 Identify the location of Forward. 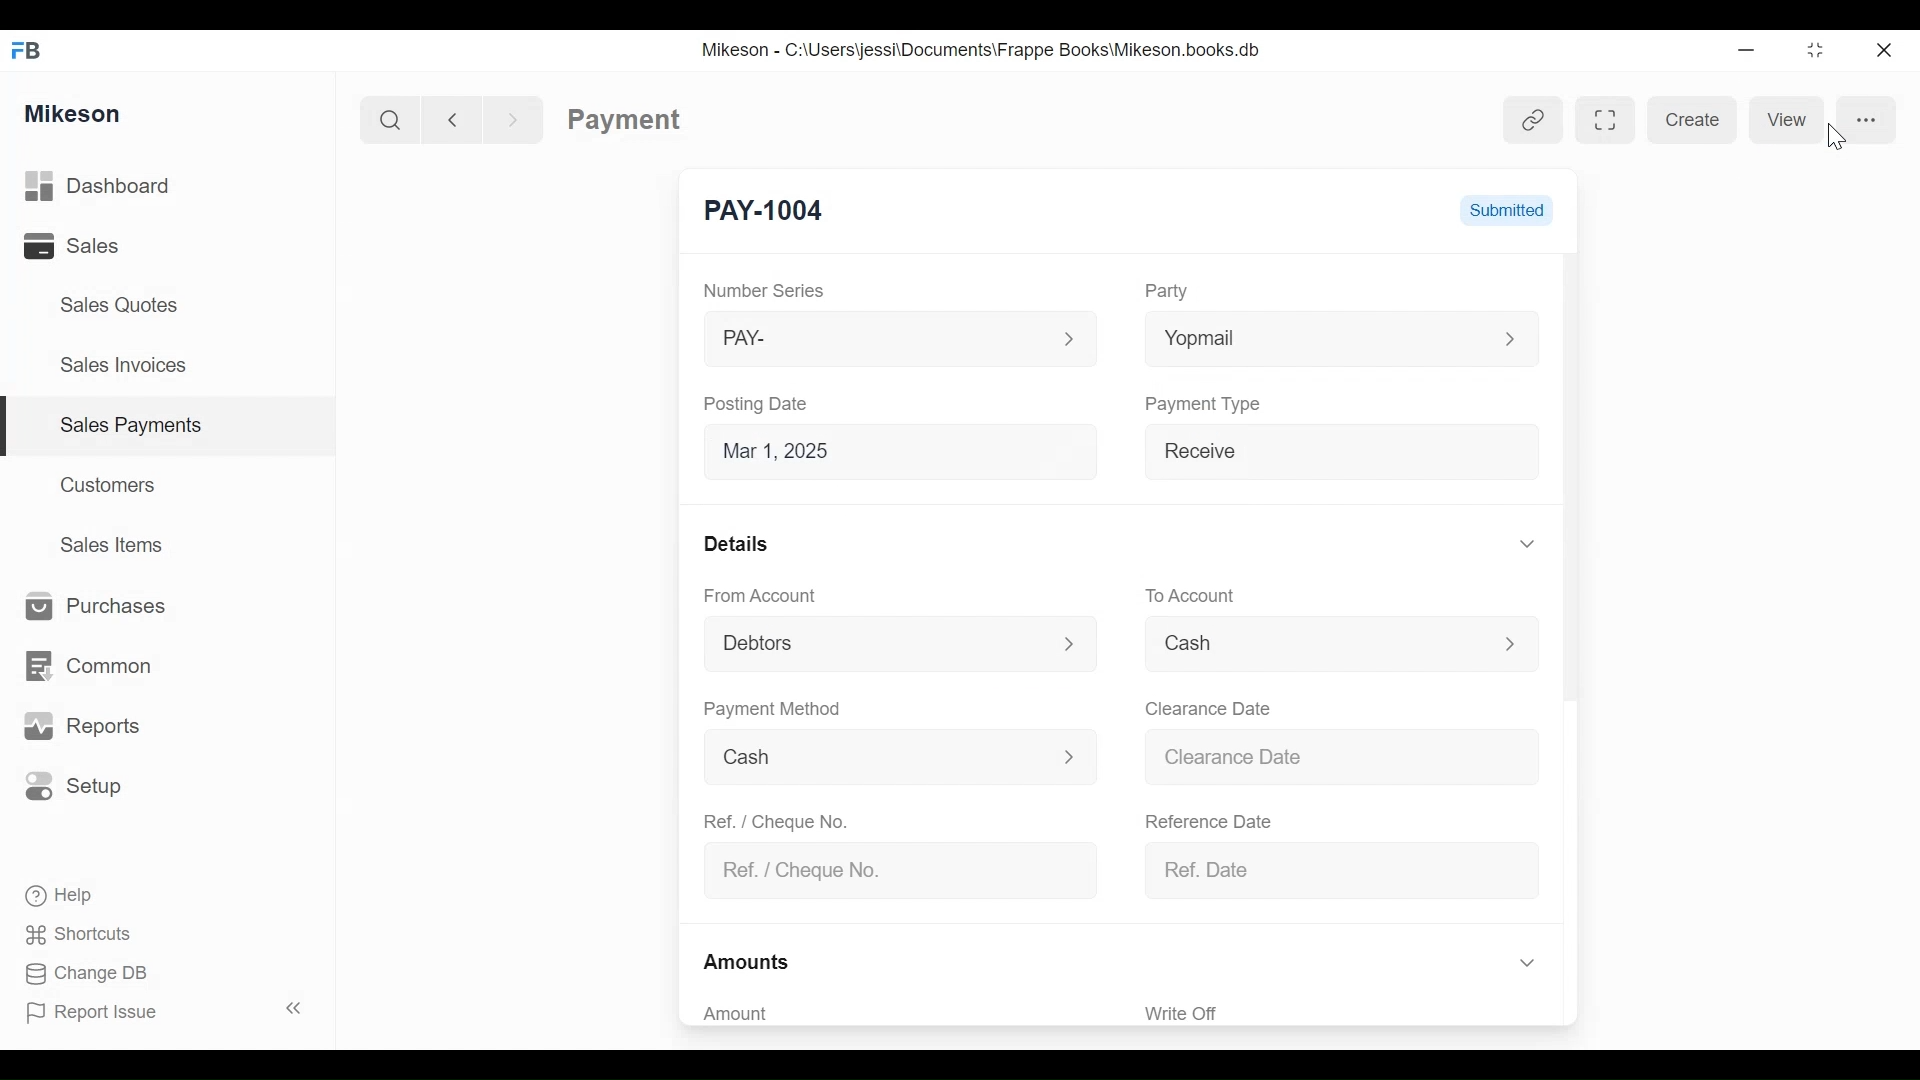
(520, 118).